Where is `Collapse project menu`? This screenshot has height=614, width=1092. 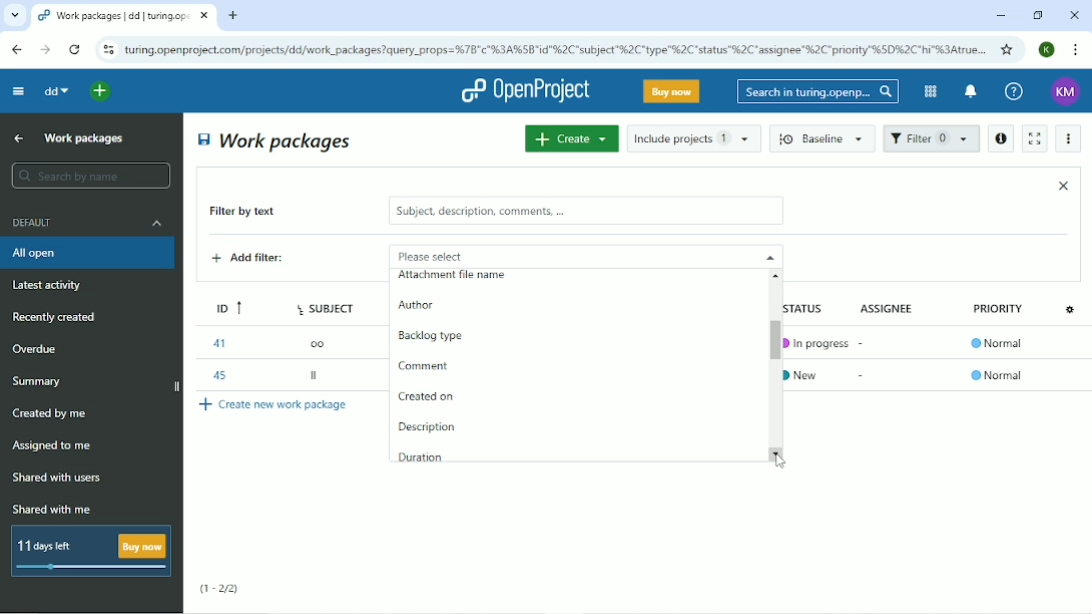 Collapse project menu is located at coordinates (17, 90).